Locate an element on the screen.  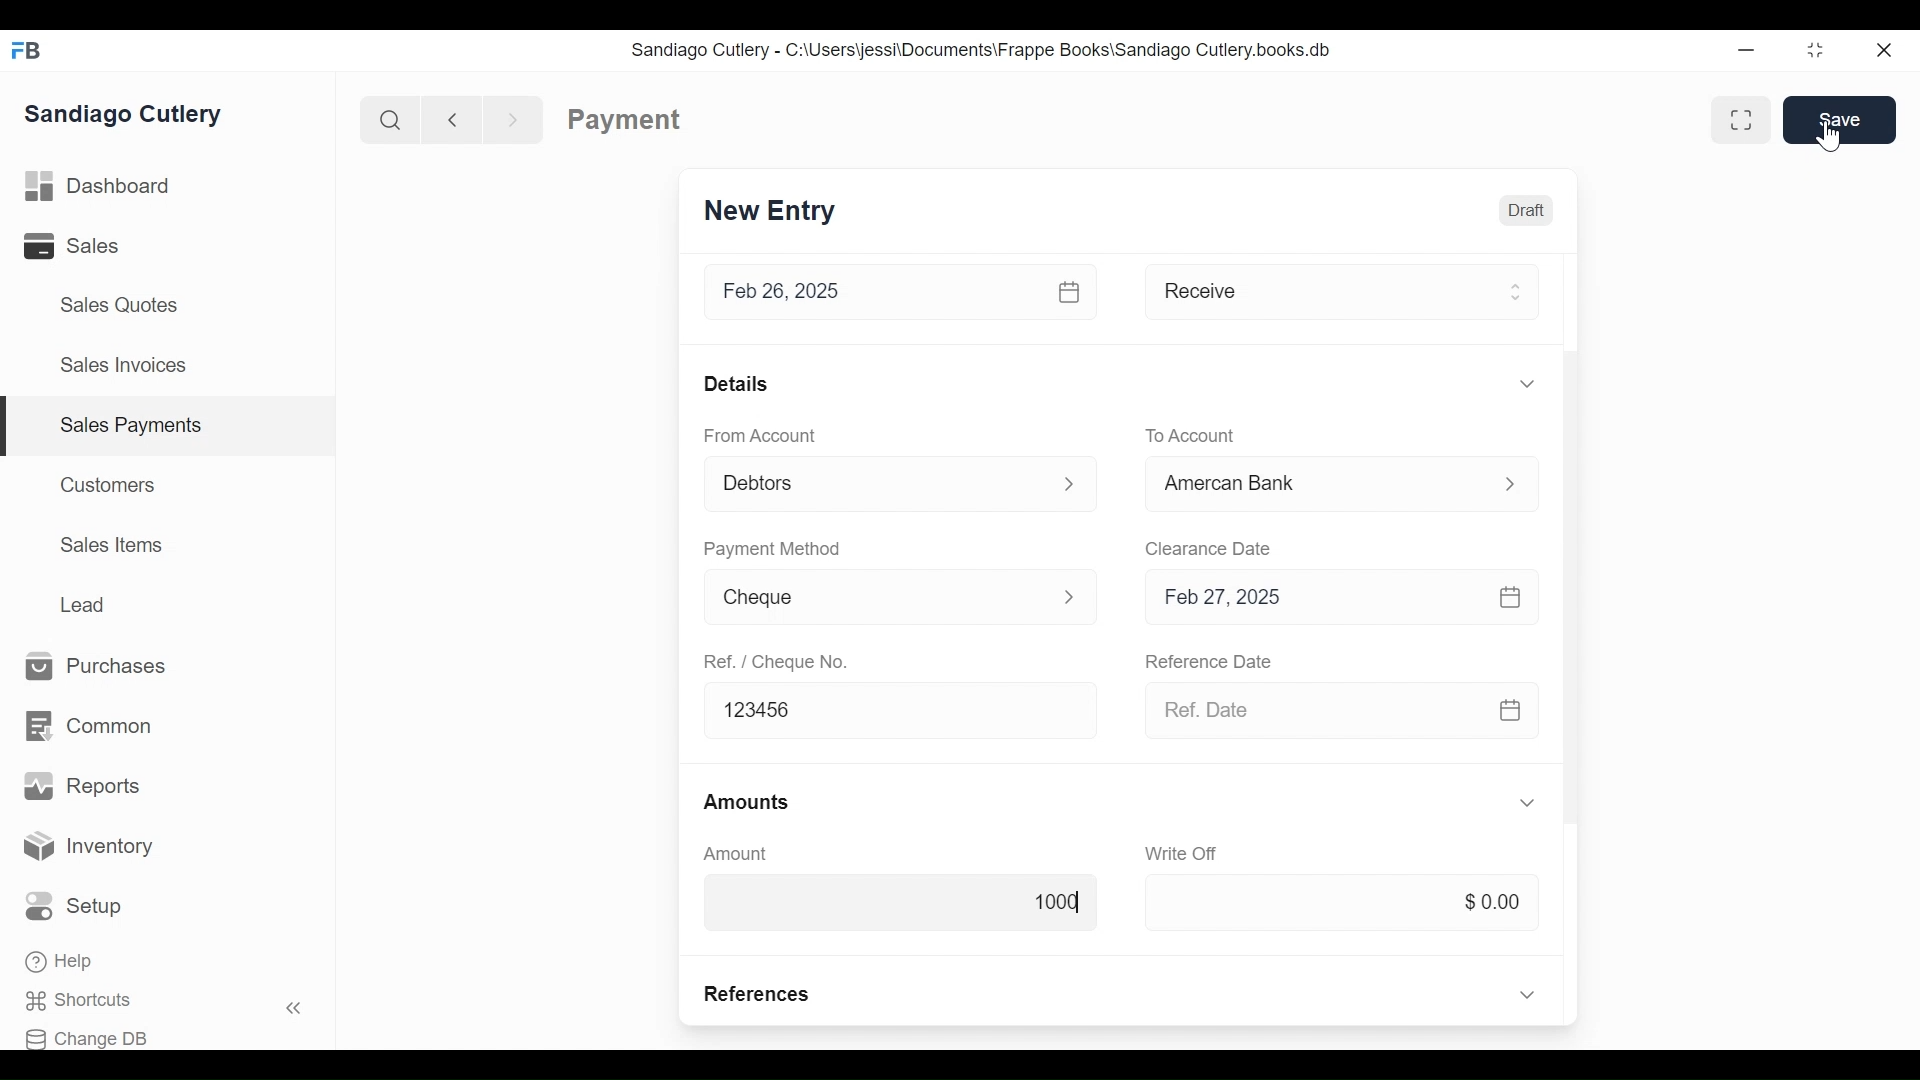
References is located at coordinates (759, 994).